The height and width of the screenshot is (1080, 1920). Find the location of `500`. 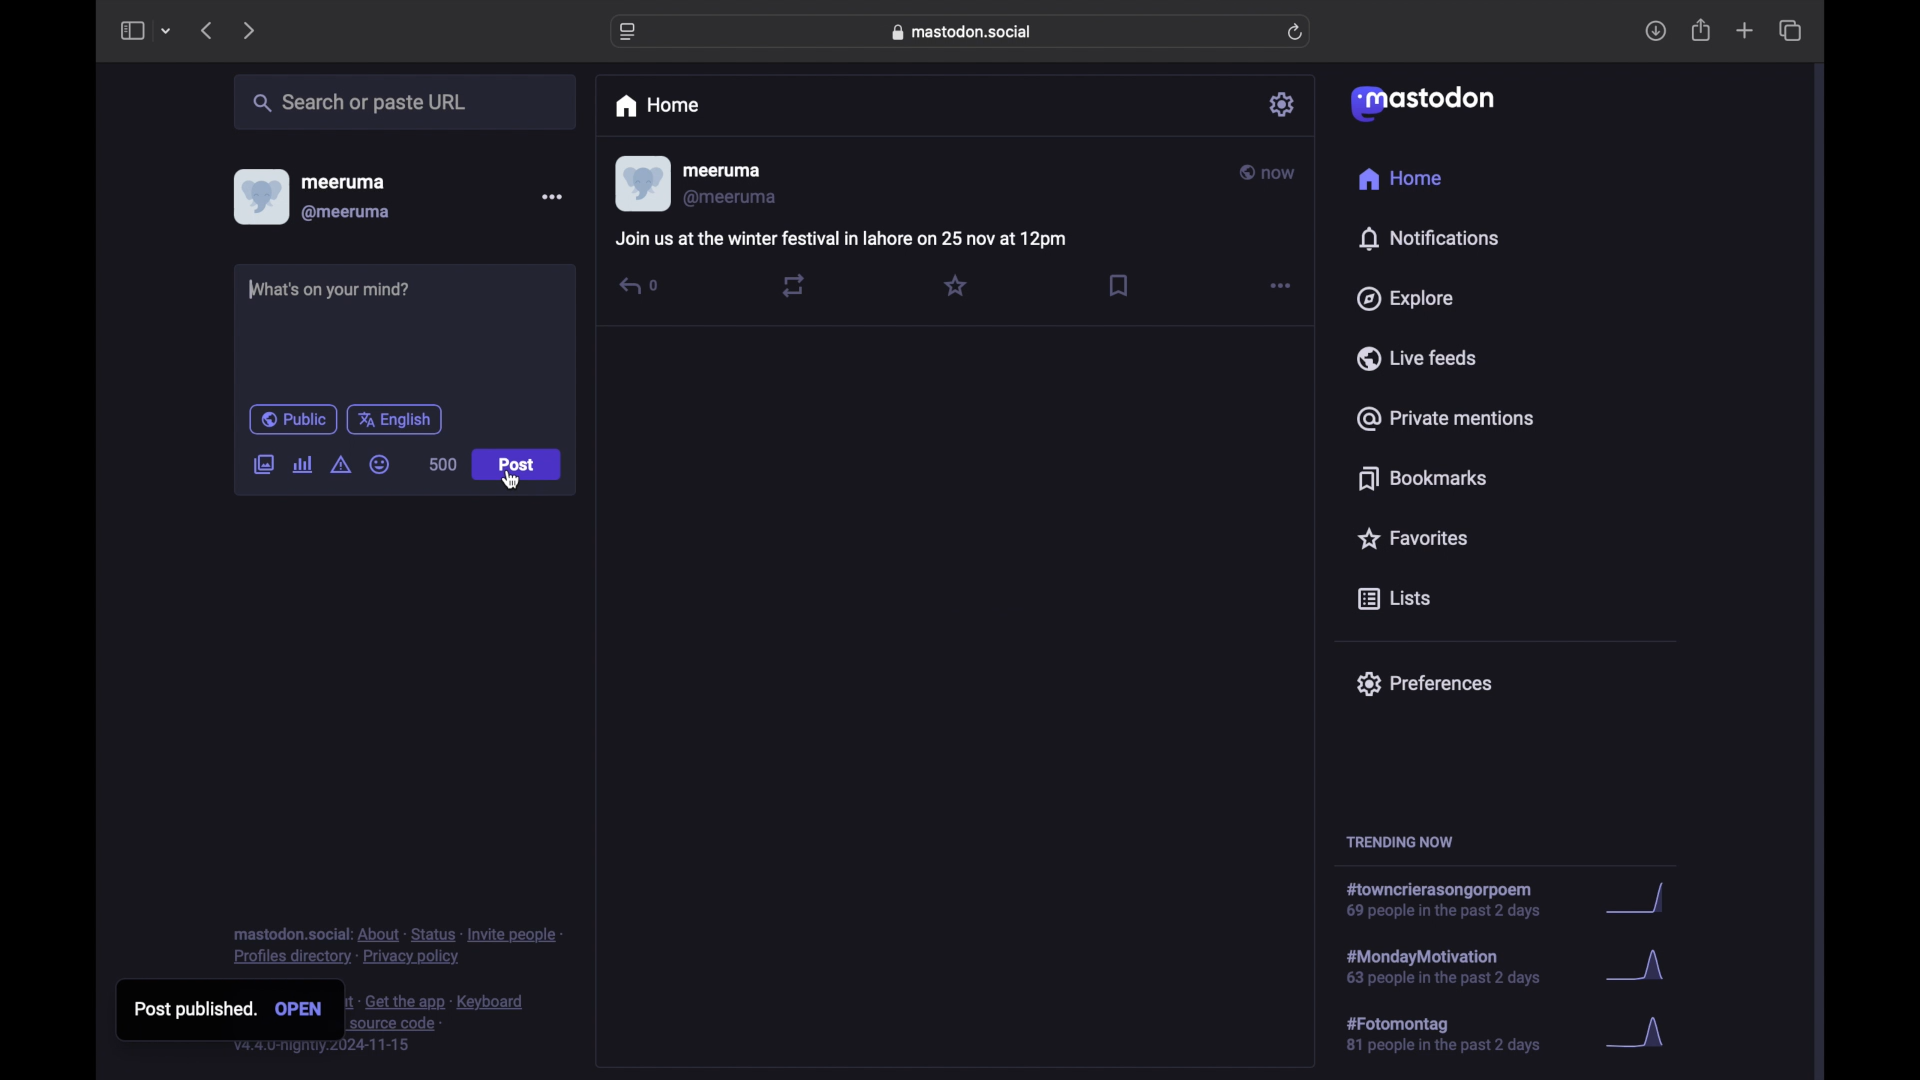

500 is located at coordinates (442, 464).